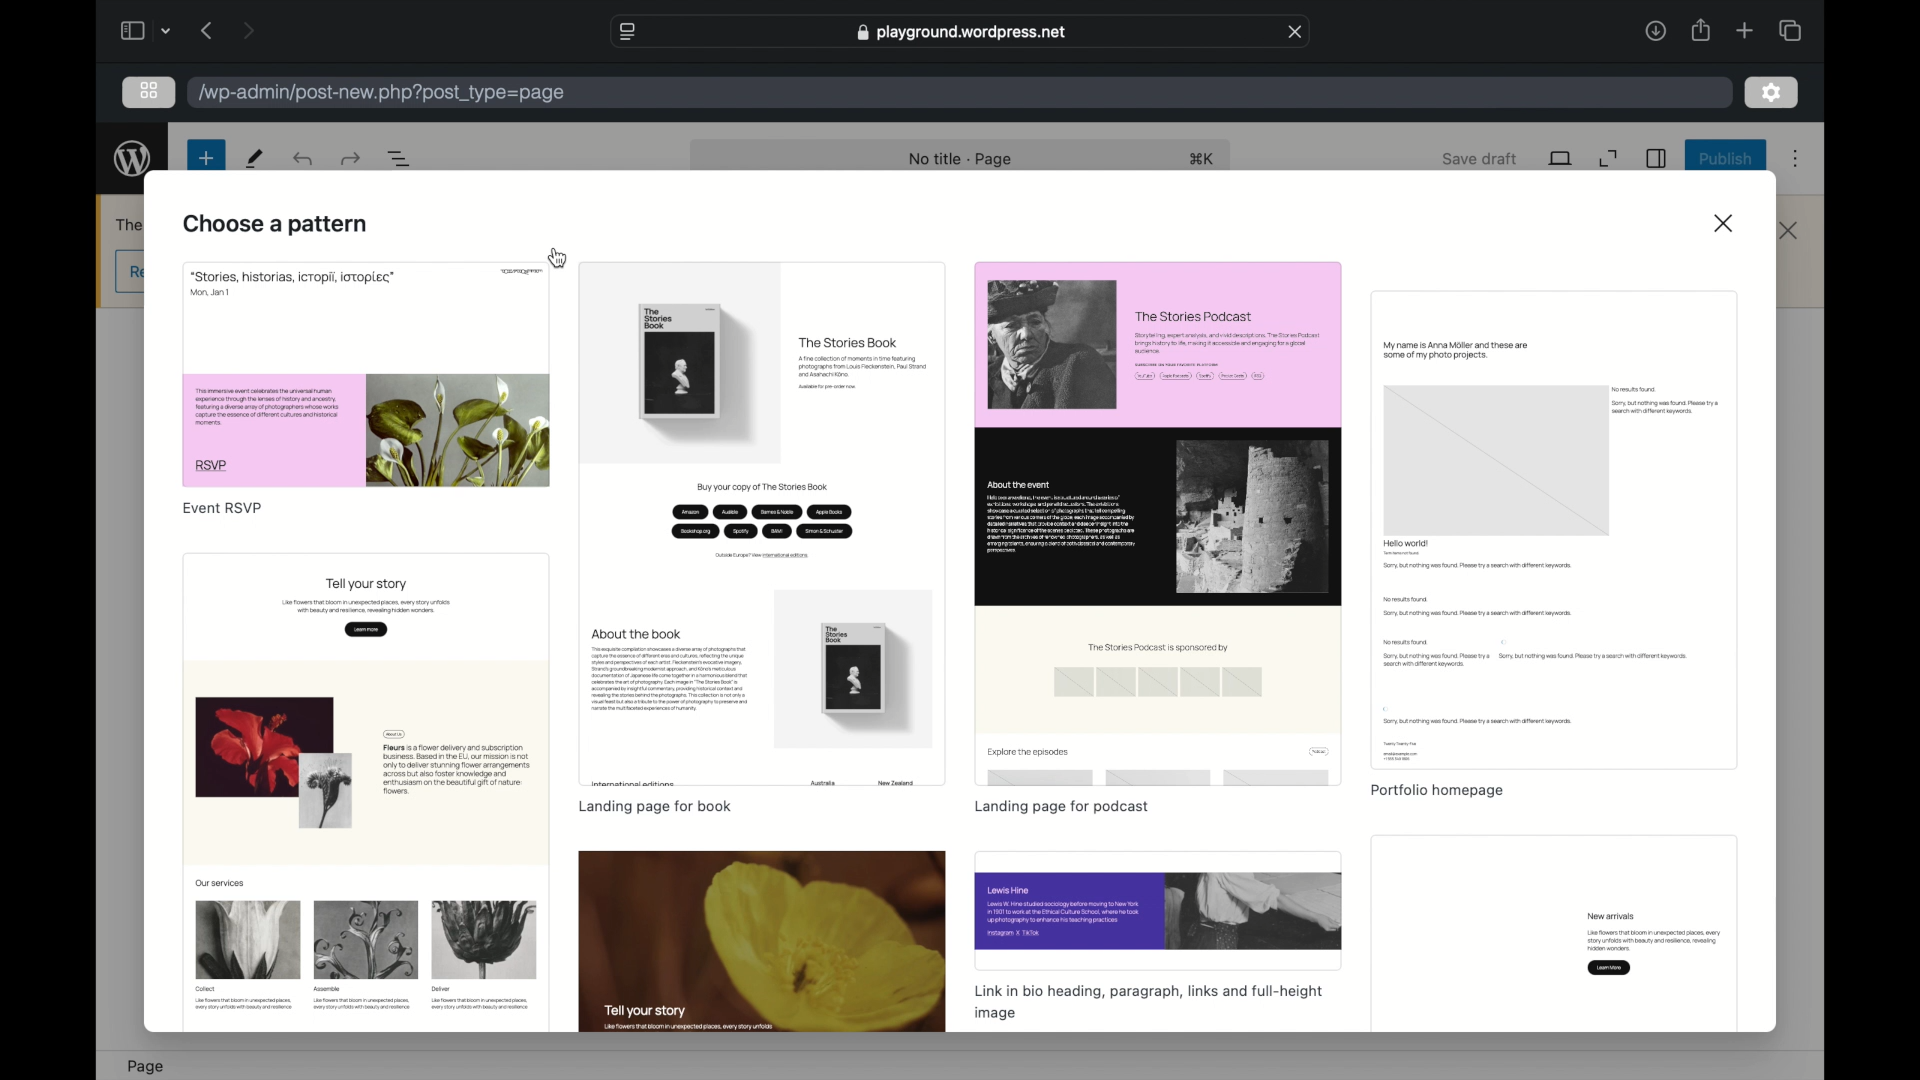 This screenshot has width=1920, height=1080. I want to click on publish, so click(1727, 158).